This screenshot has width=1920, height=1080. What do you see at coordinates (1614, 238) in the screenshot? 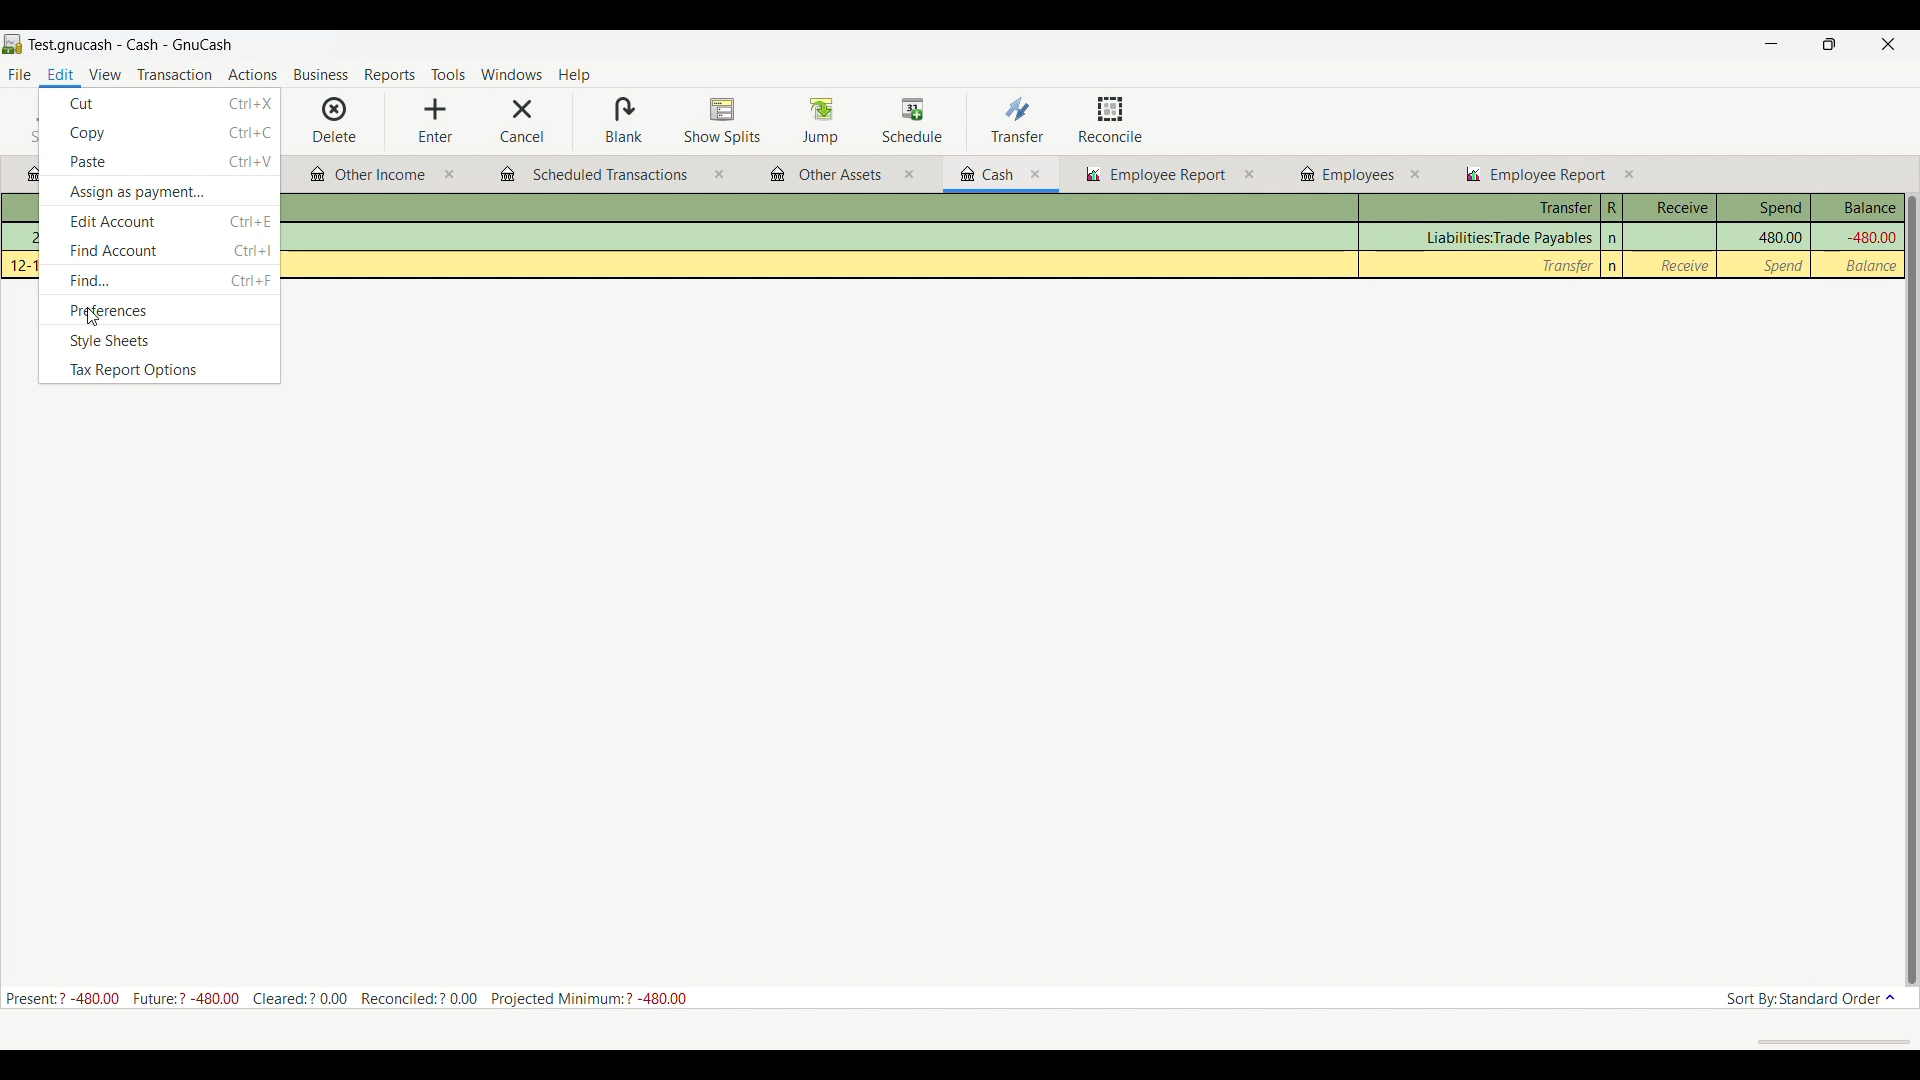
I see `n` at bounding box center [1614, 238].